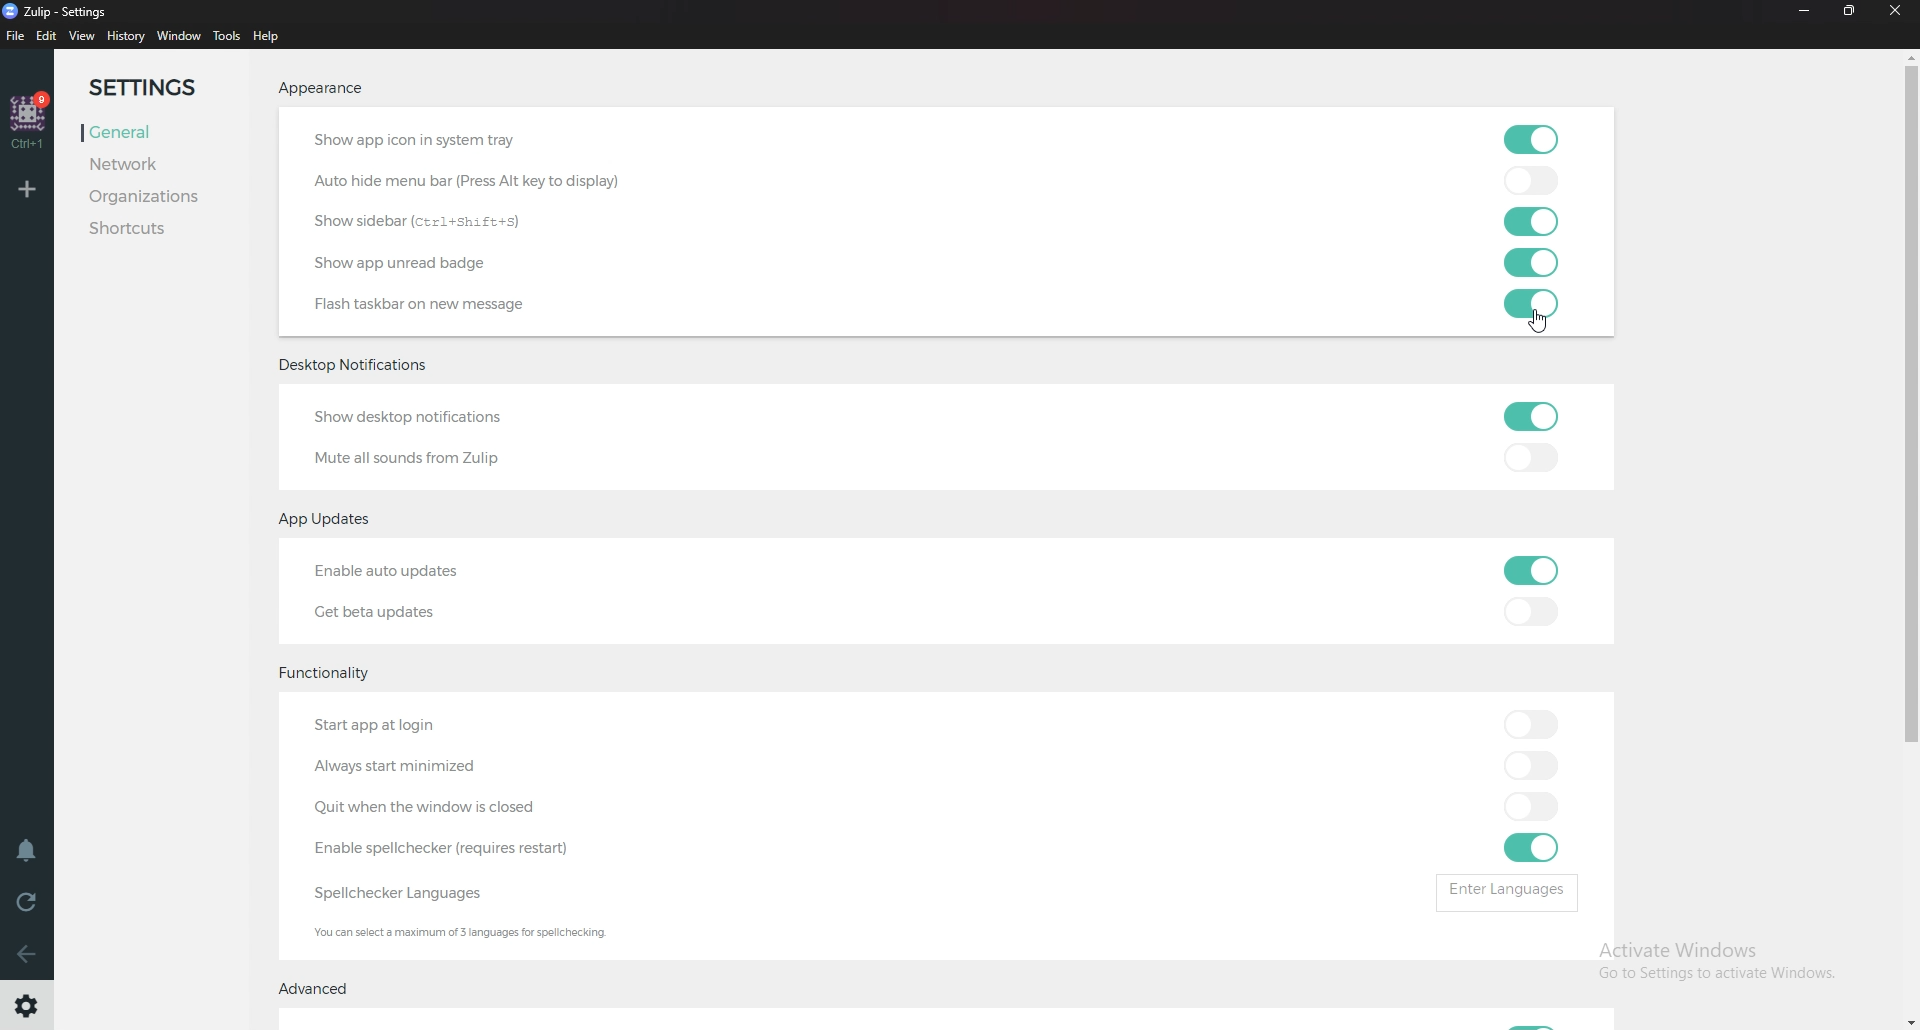 The height and width of the screenshot is (1030, 1920). I want to click on Minimize, so click(1801, 11).